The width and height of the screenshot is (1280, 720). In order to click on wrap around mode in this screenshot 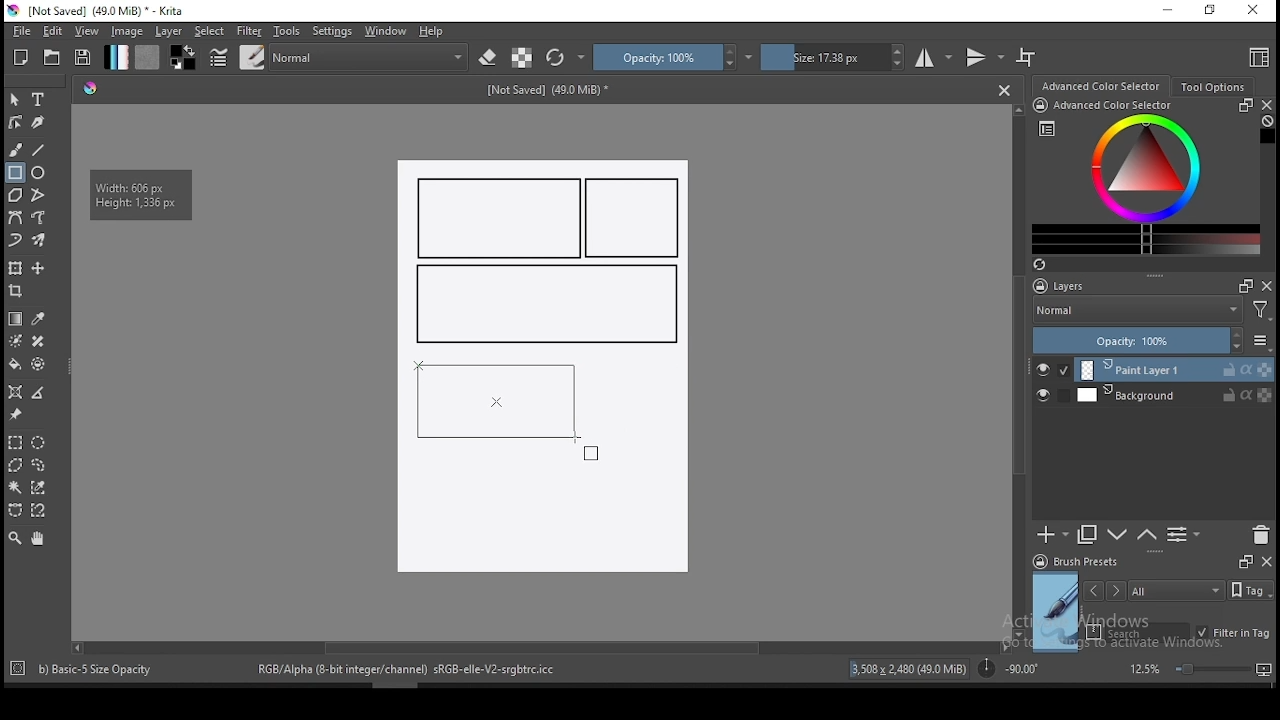, I will do `click(1027, 57)`.